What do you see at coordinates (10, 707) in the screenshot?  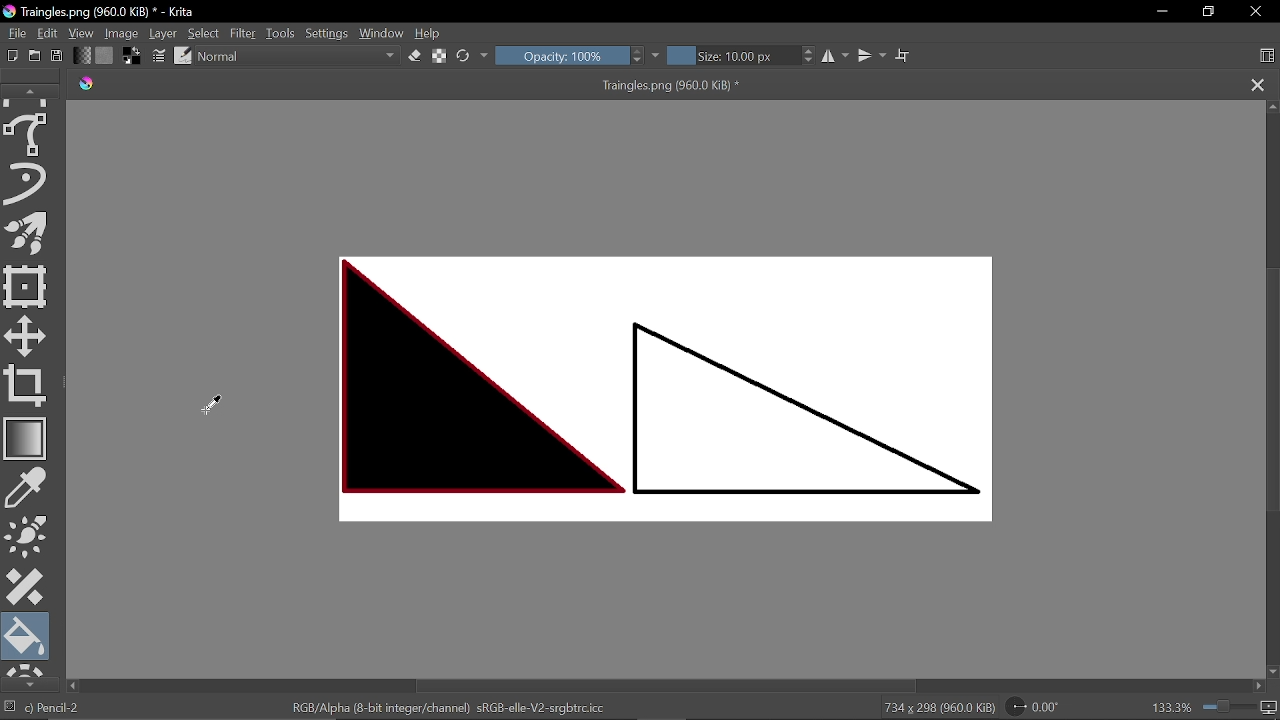 I see `No selection` at bounding box center [10, 707].